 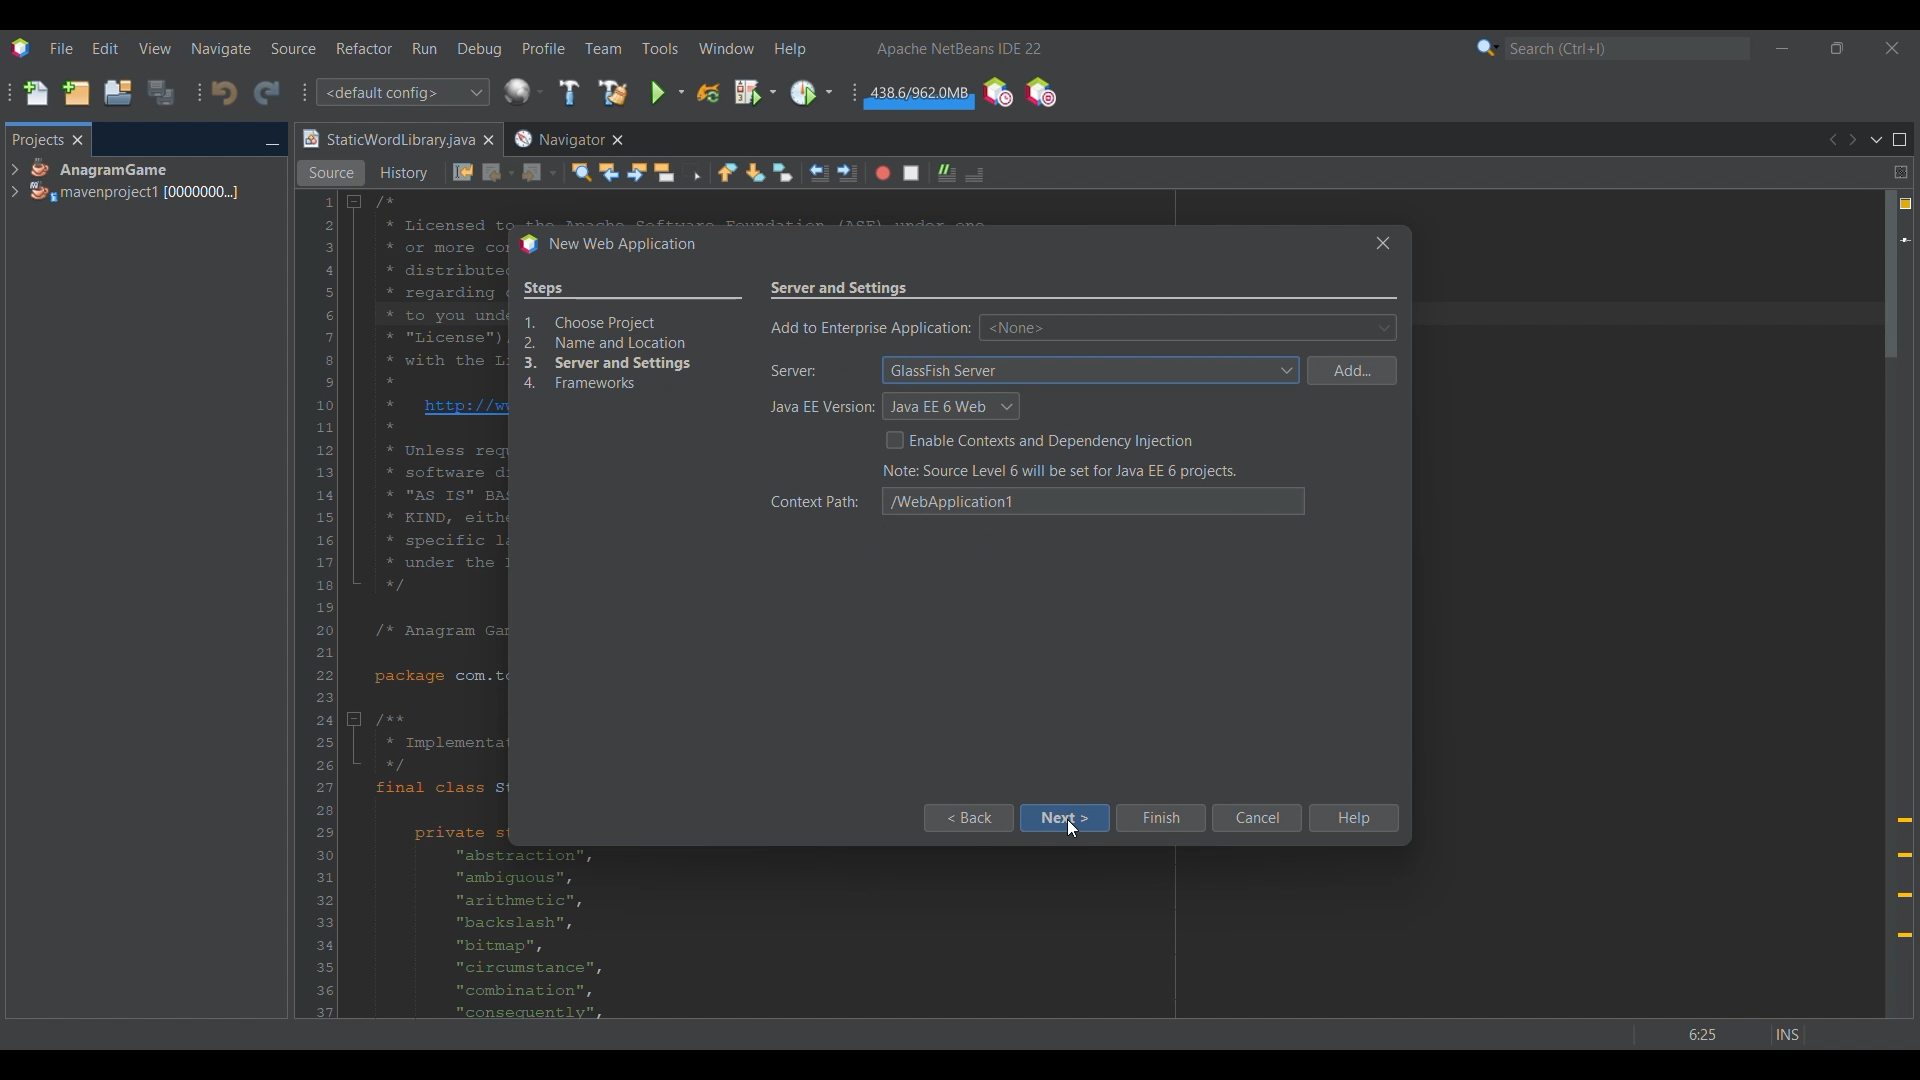 I want to click on Finish, so click(x=1160, y=818).